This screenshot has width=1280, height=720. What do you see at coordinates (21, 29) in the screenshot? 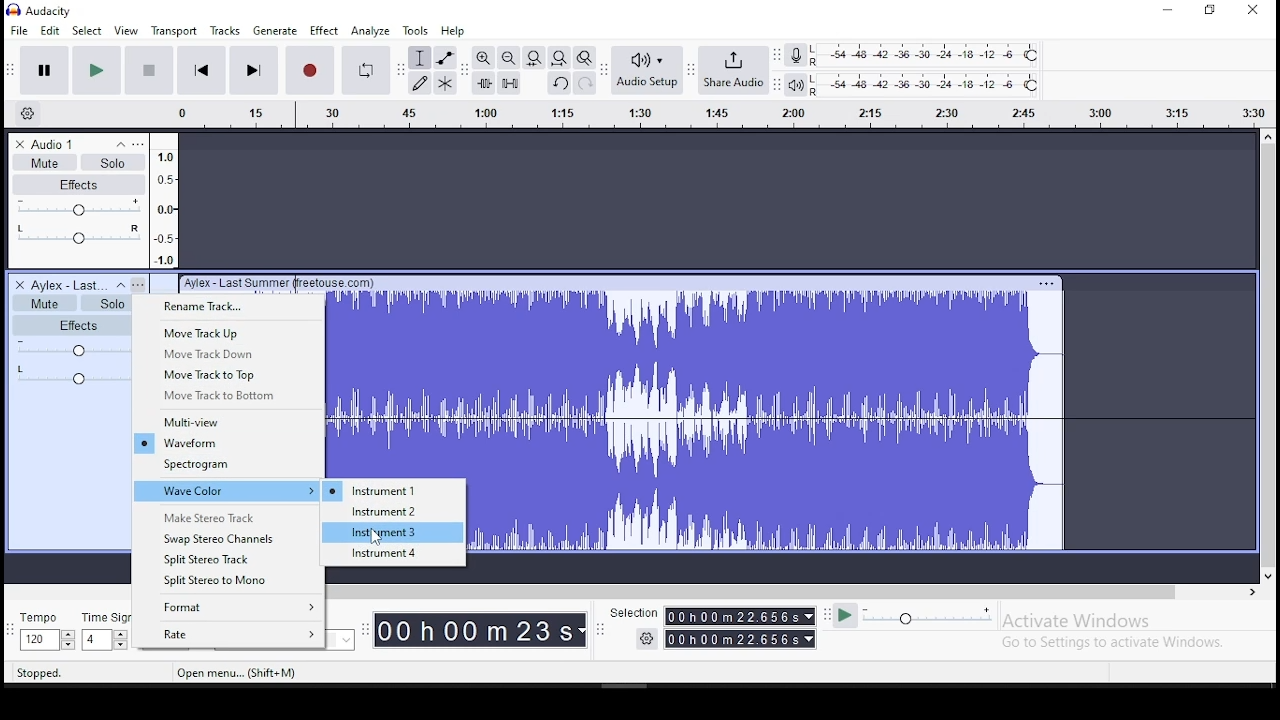
I see `file` at bounding box center [21, 29].